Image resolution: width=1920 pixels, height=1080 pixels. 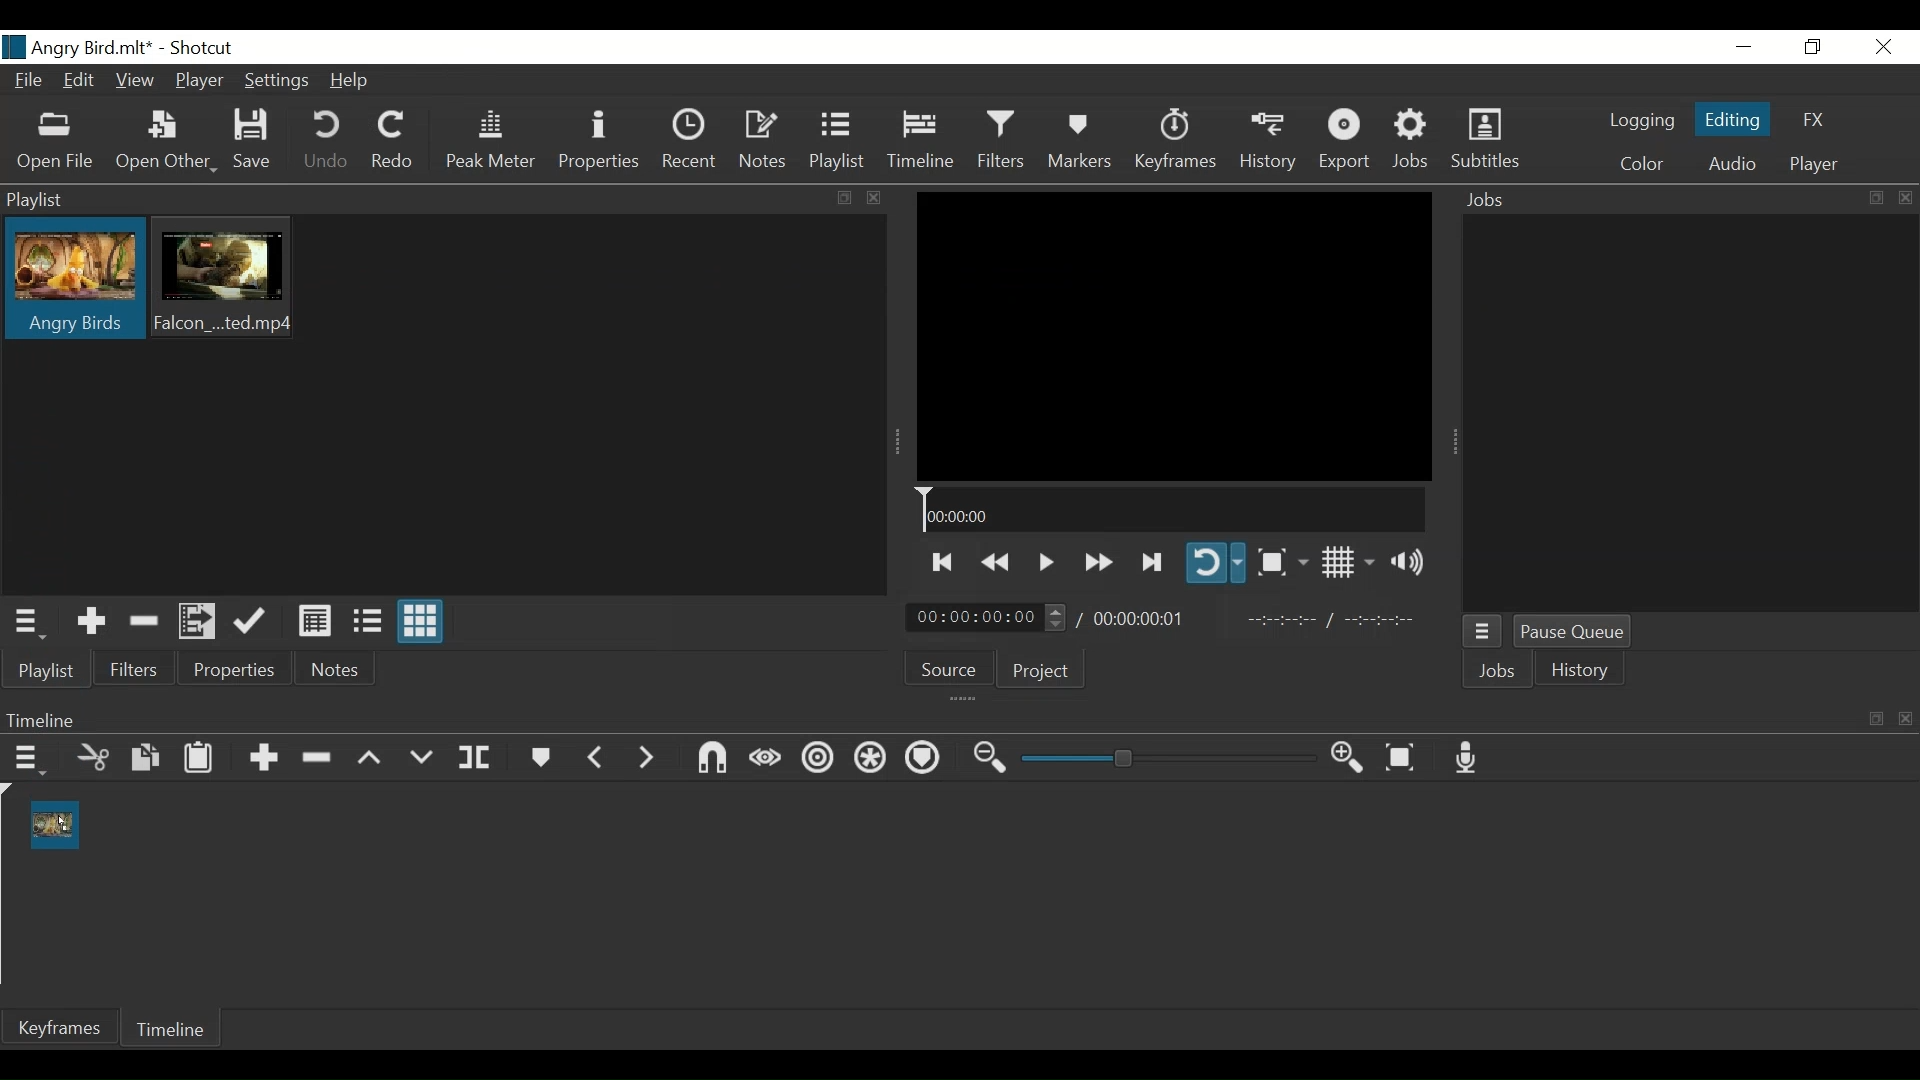 I want to click on Split at playhead, so click(x=483, y=758).